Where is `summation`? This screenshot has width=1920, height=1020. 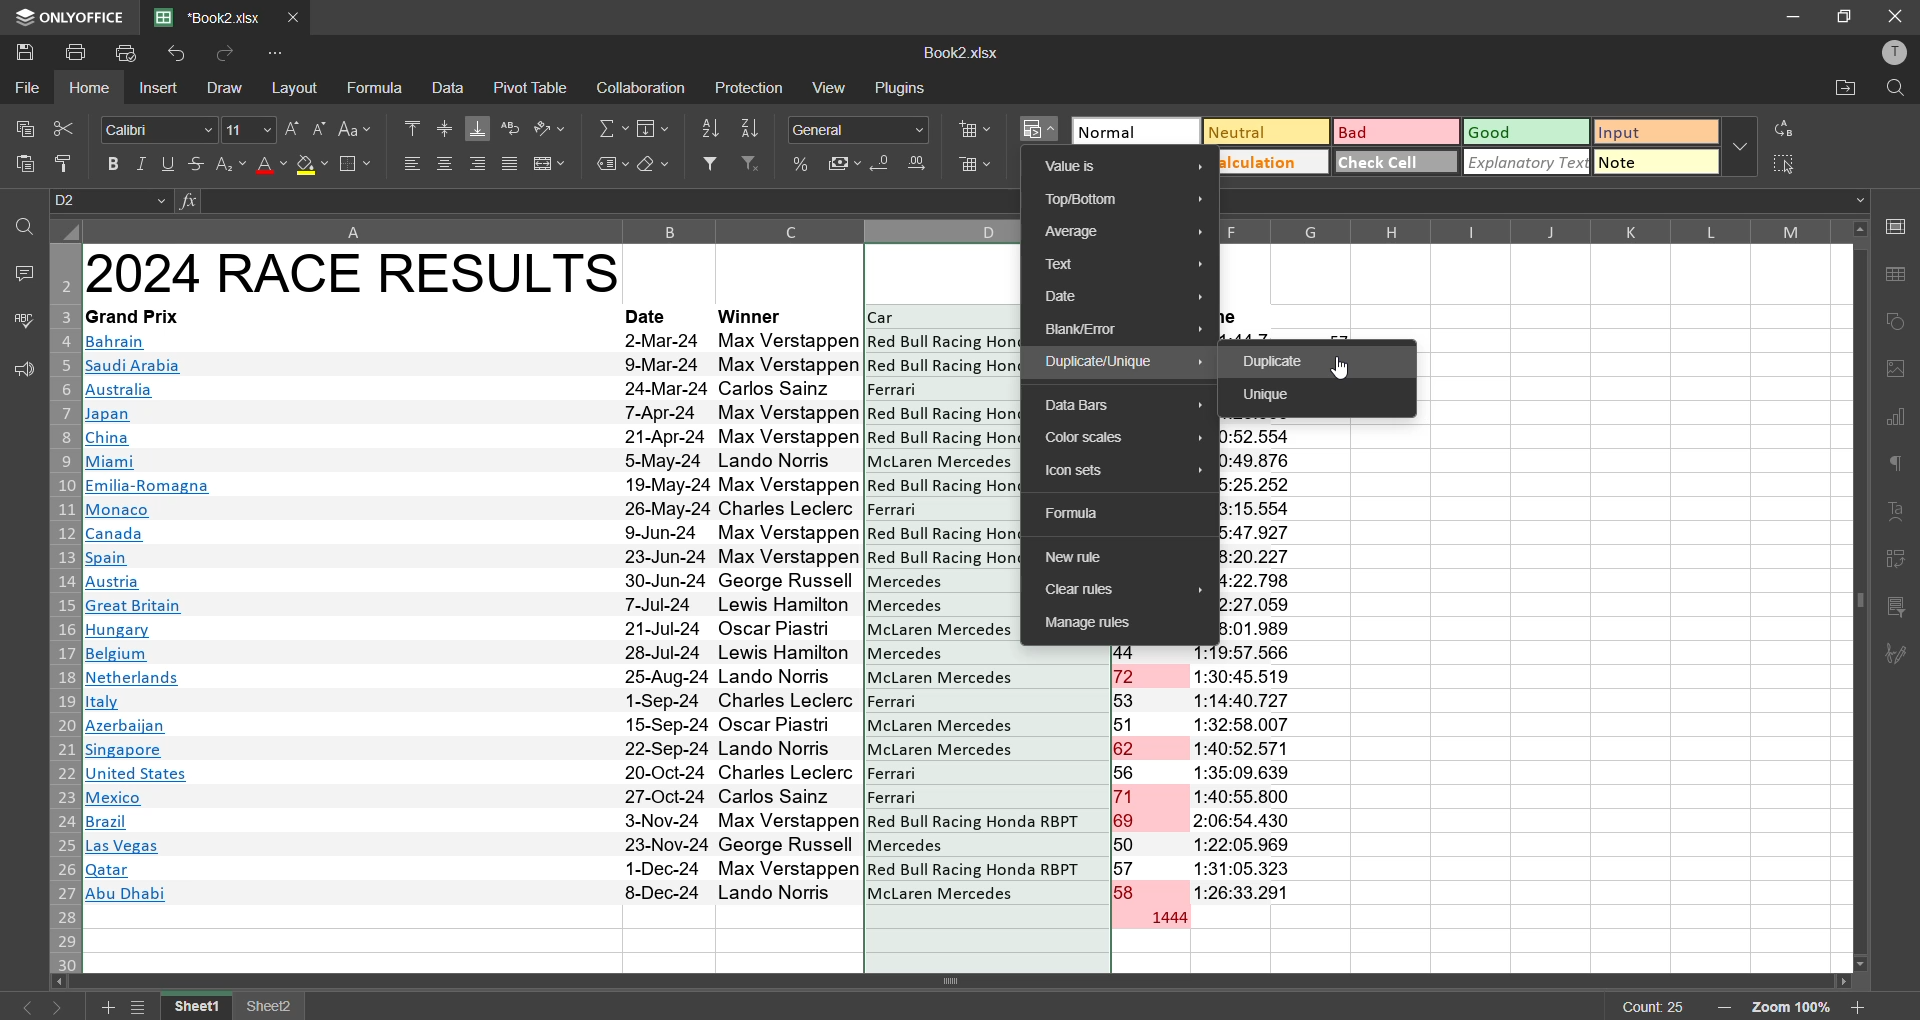
summation is located at coordinates (613, 129).